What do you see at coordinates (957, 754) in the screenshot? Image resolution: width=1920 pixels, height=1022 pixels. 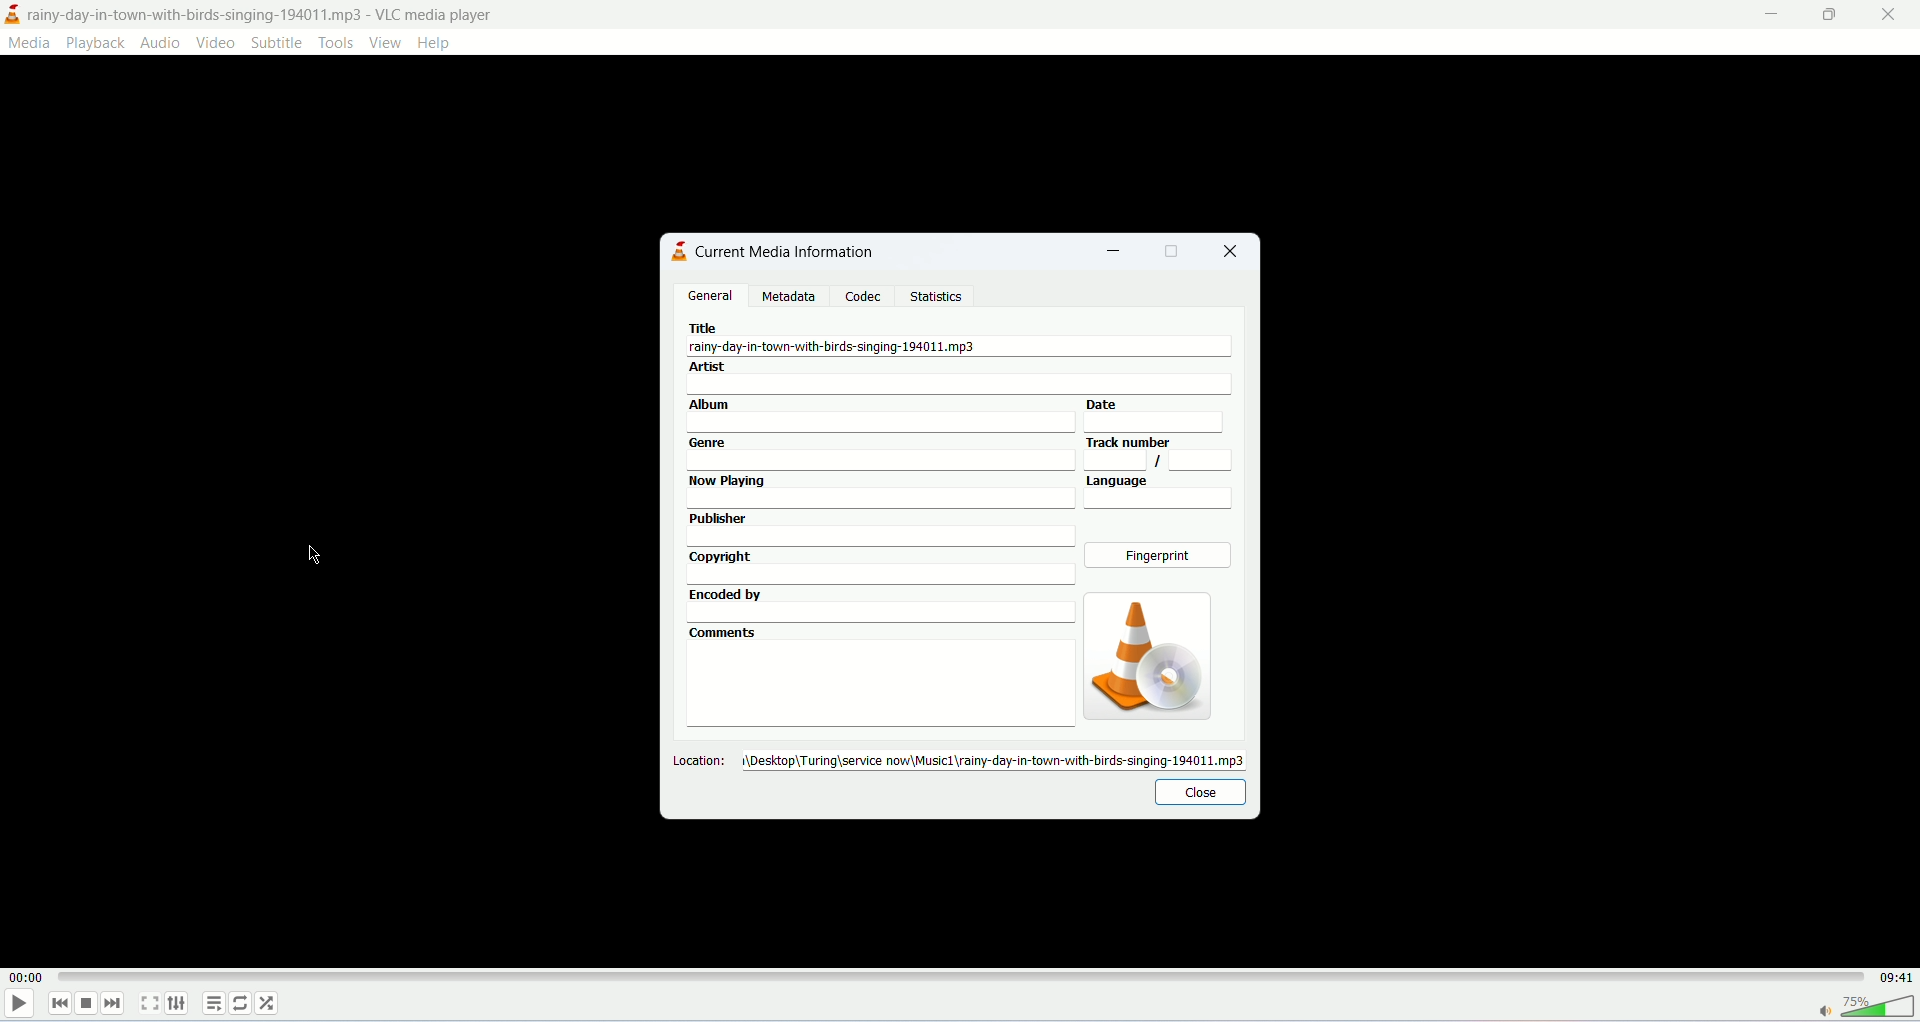 I see `Location:  1\Desktop\Turing\service now\Music1\rainy-day-in-town-with-birds-singing-194011.mp3` at bounding box center [957, 754].